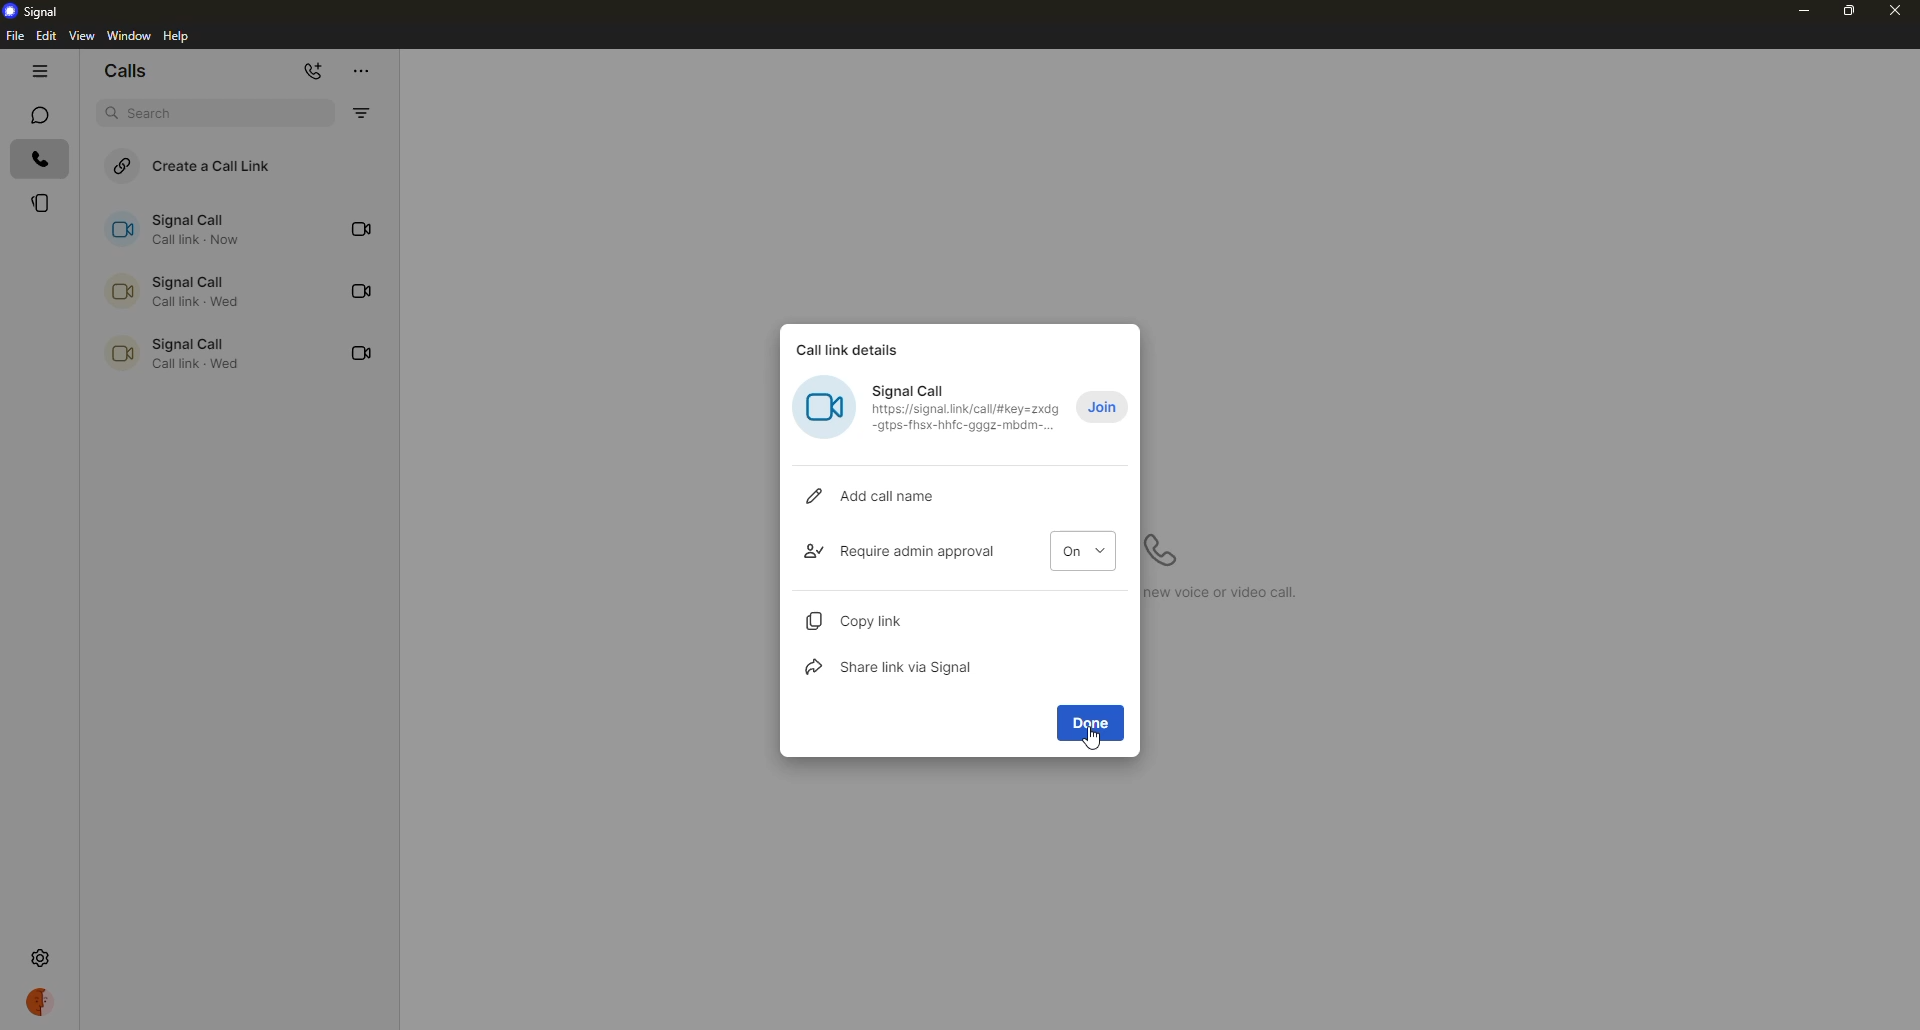  What do you see at coordinates (1227, 592) in the screenshot?
I see `Click to start a new voice call` at bounding box center [1227, 592].